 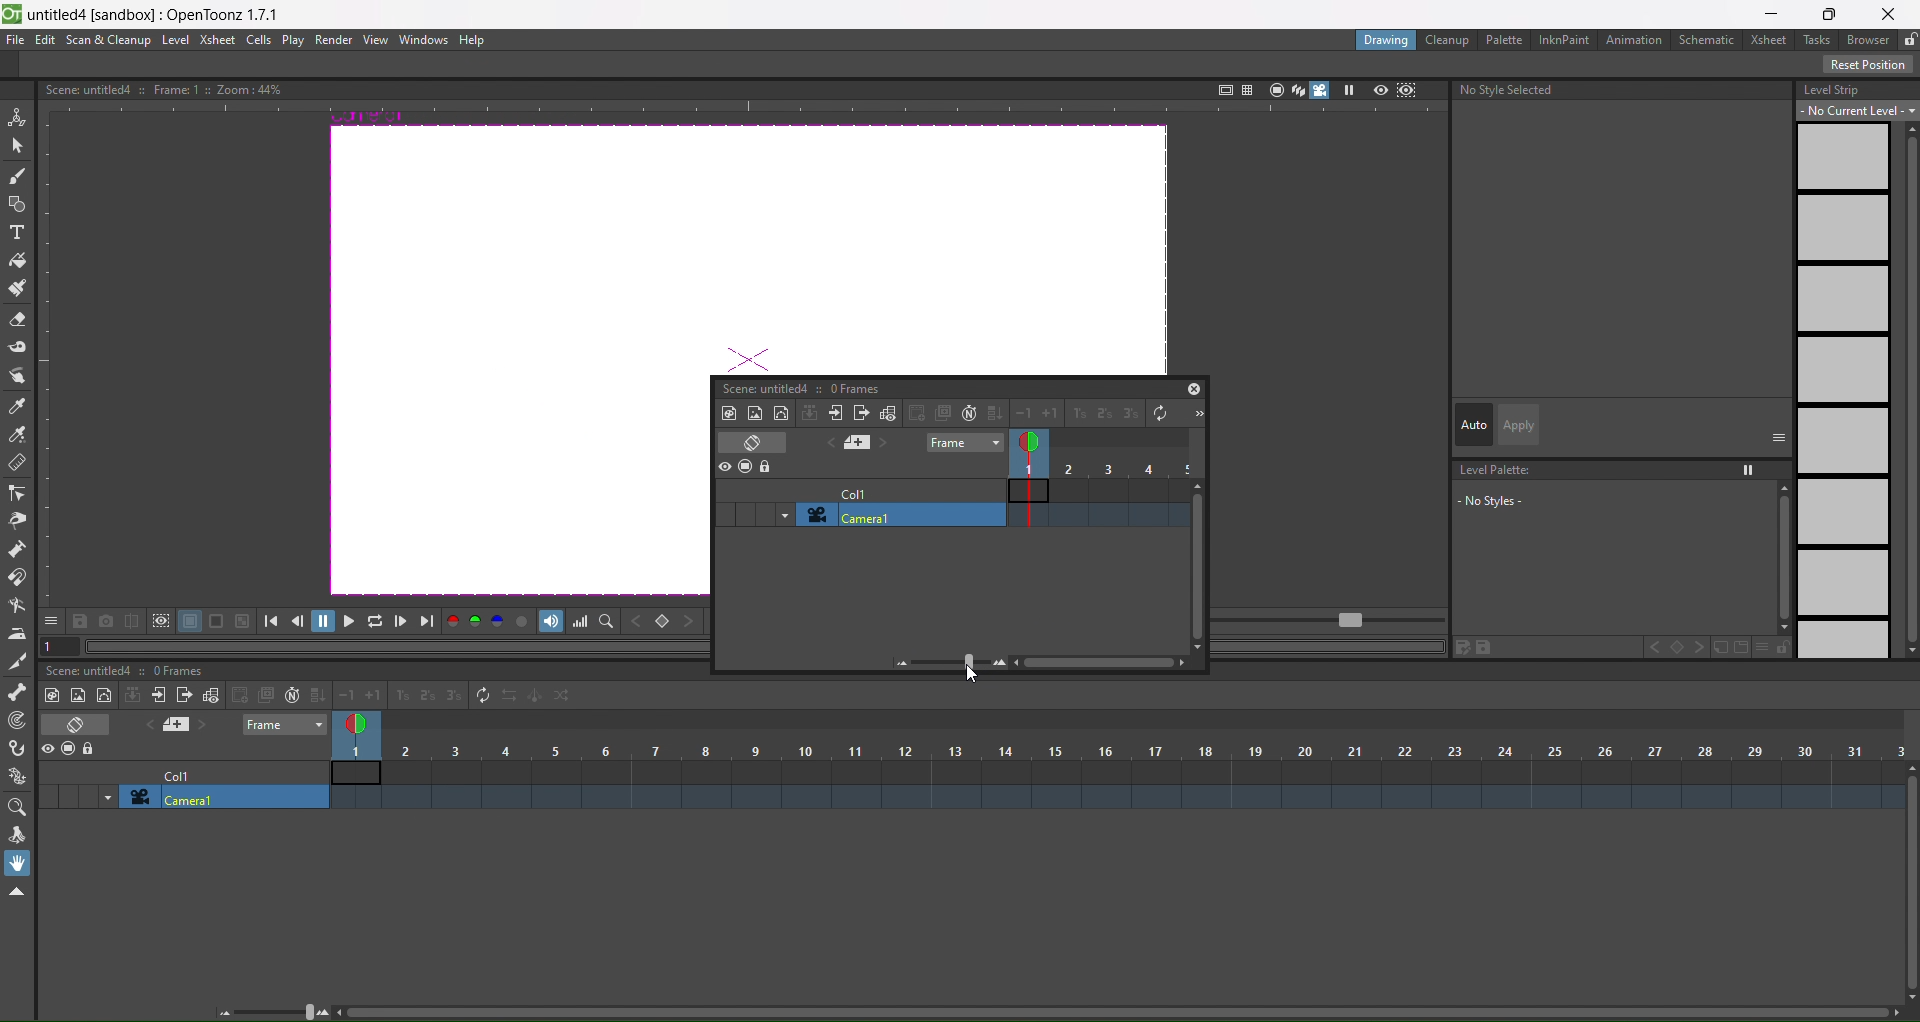 I want to click on logo, so click(x=12, y=12).